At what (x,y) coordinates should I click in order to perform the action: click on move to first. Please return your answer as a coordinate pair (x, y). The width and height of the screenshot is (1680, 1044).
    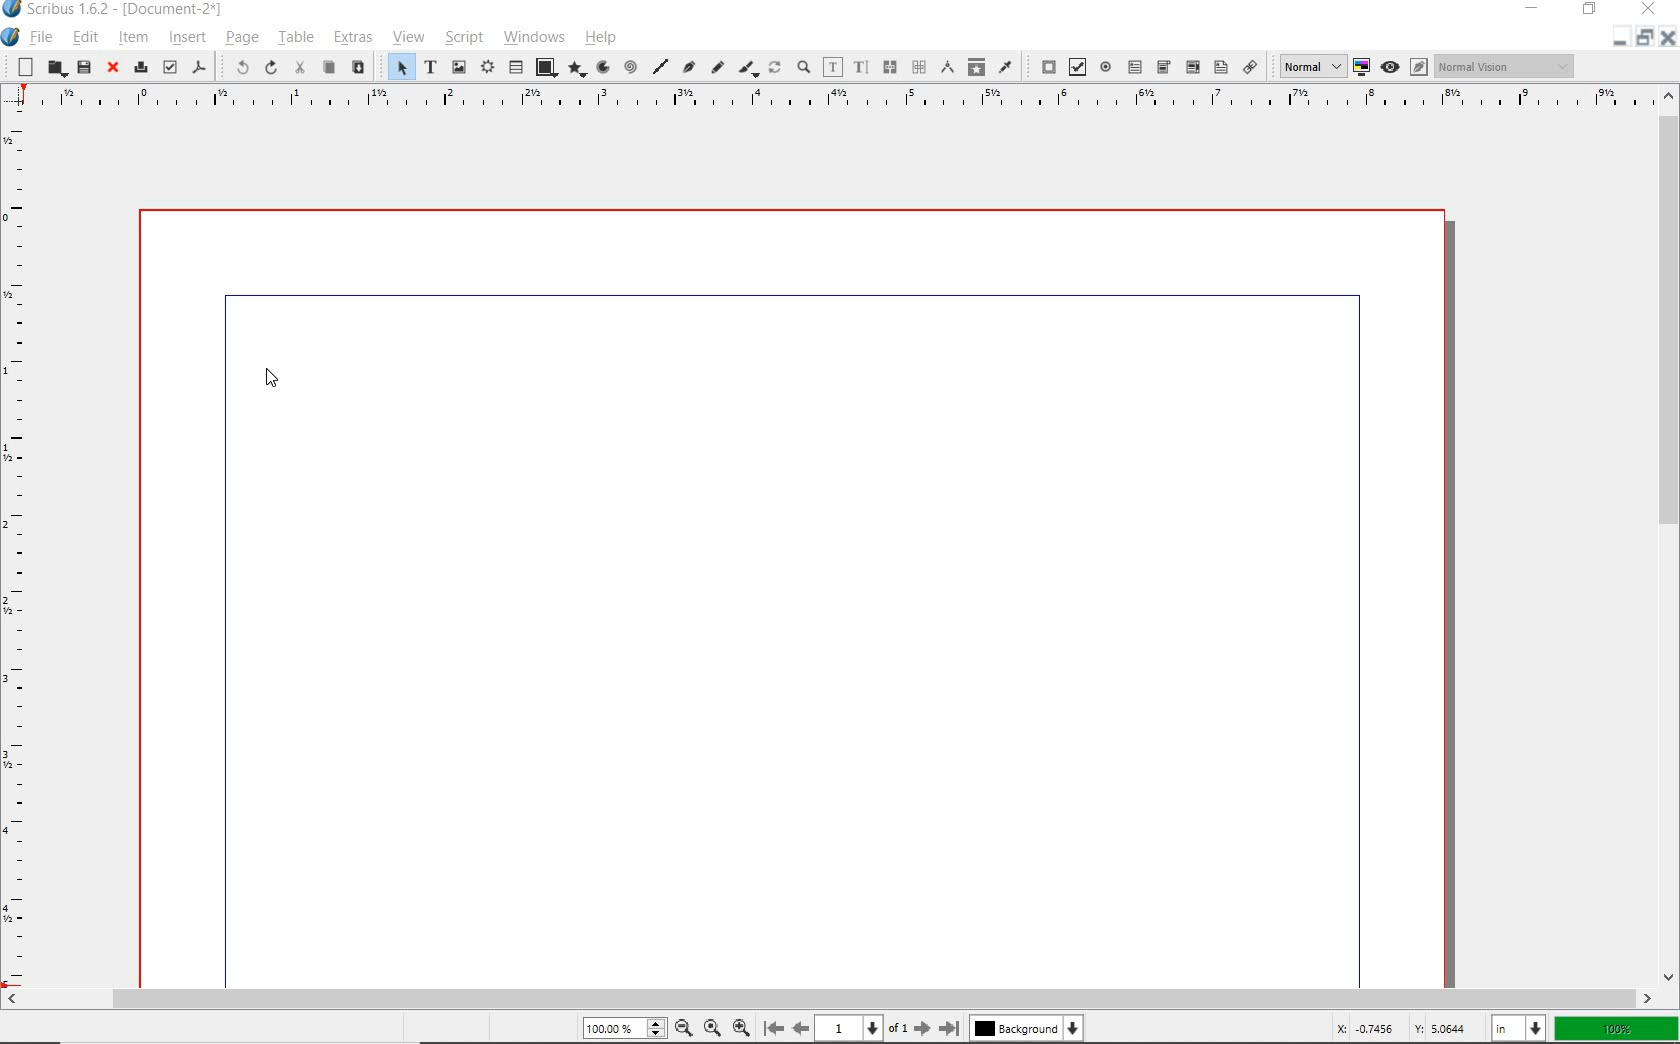
    Looking at the image, I should click on (772, 1027).